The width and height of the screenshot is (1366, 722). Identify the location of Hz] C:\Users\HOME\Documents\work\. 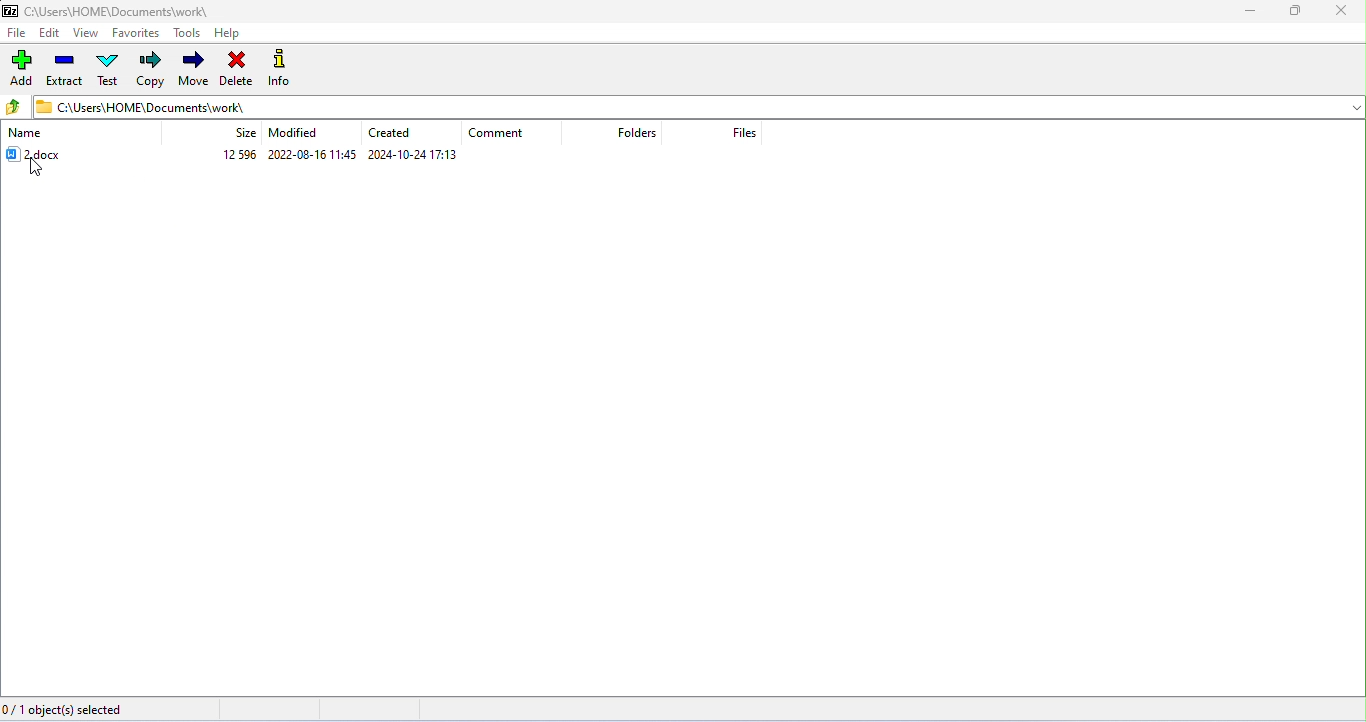
(139, 106).